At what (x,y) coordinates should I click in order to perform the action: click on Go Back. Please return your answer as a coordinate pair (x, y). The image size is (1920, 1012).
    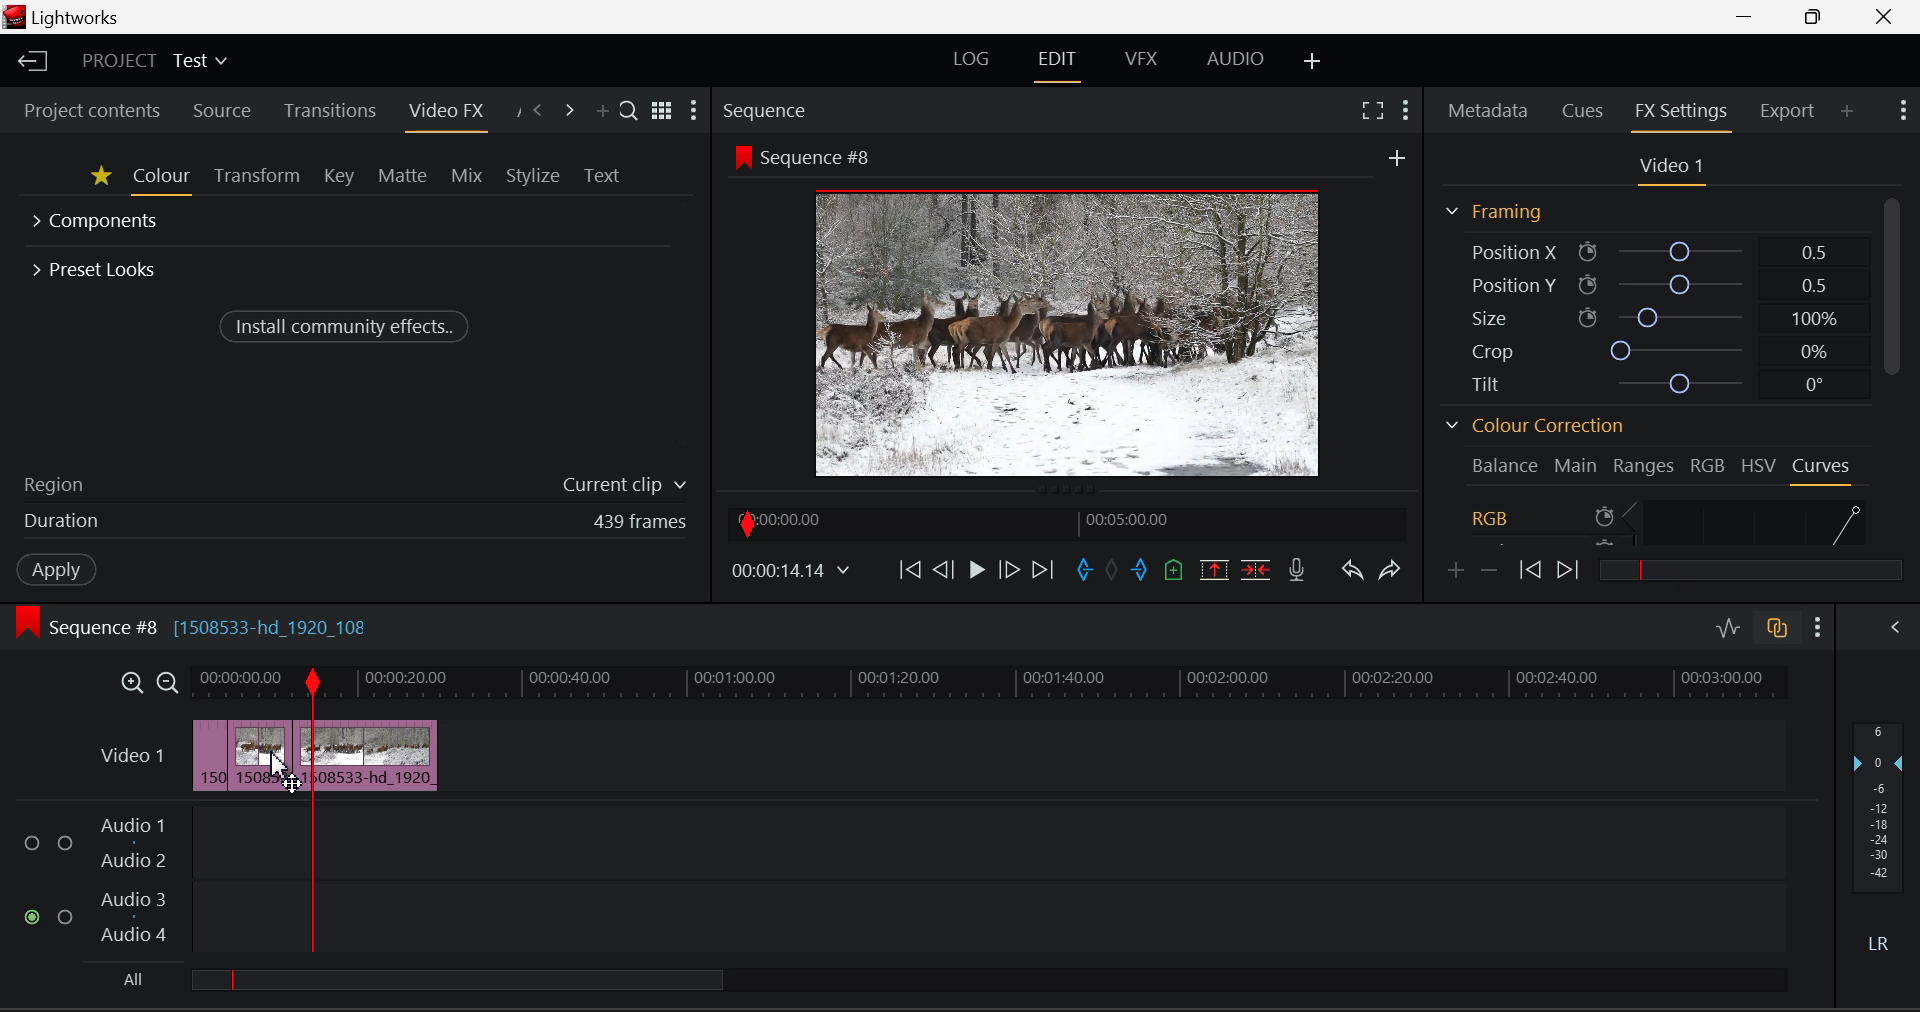
    Looking at the image, I should click on (946, 571).